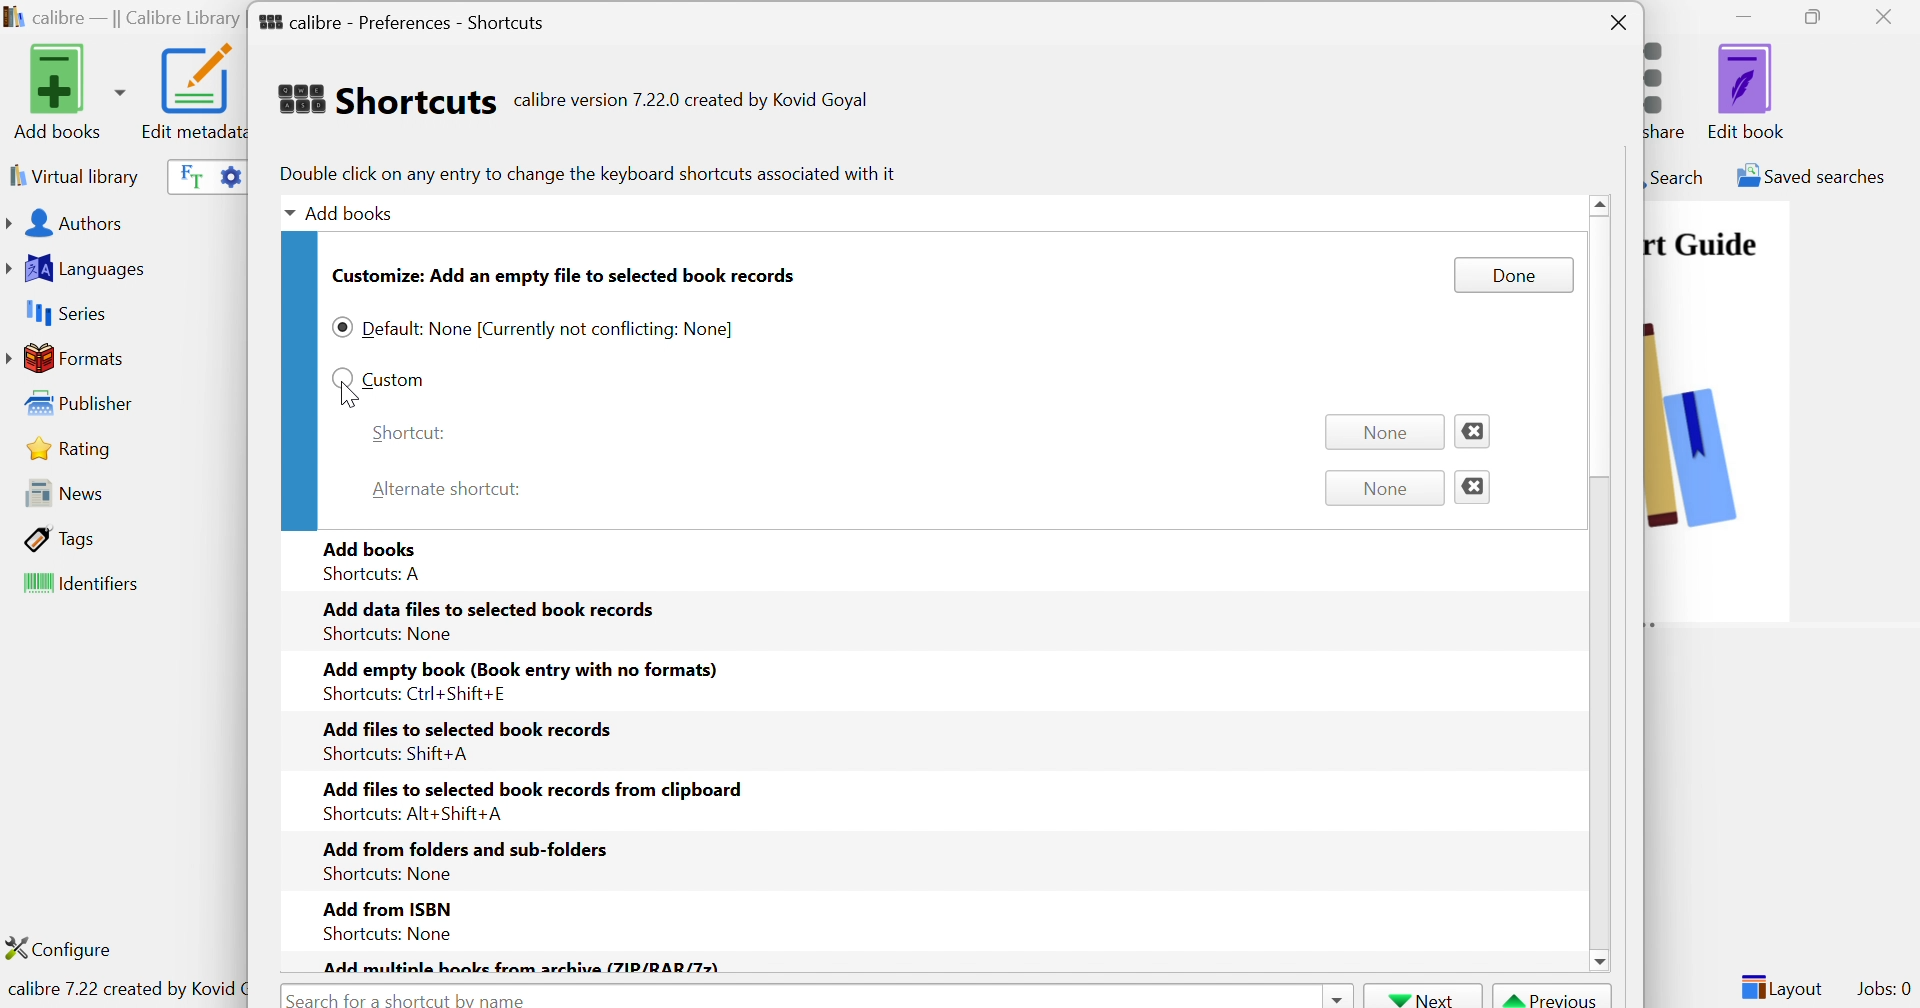  Describe the element at coordinates (1885, 990) in the screenshot. I see `Jobs: 0` at that location.